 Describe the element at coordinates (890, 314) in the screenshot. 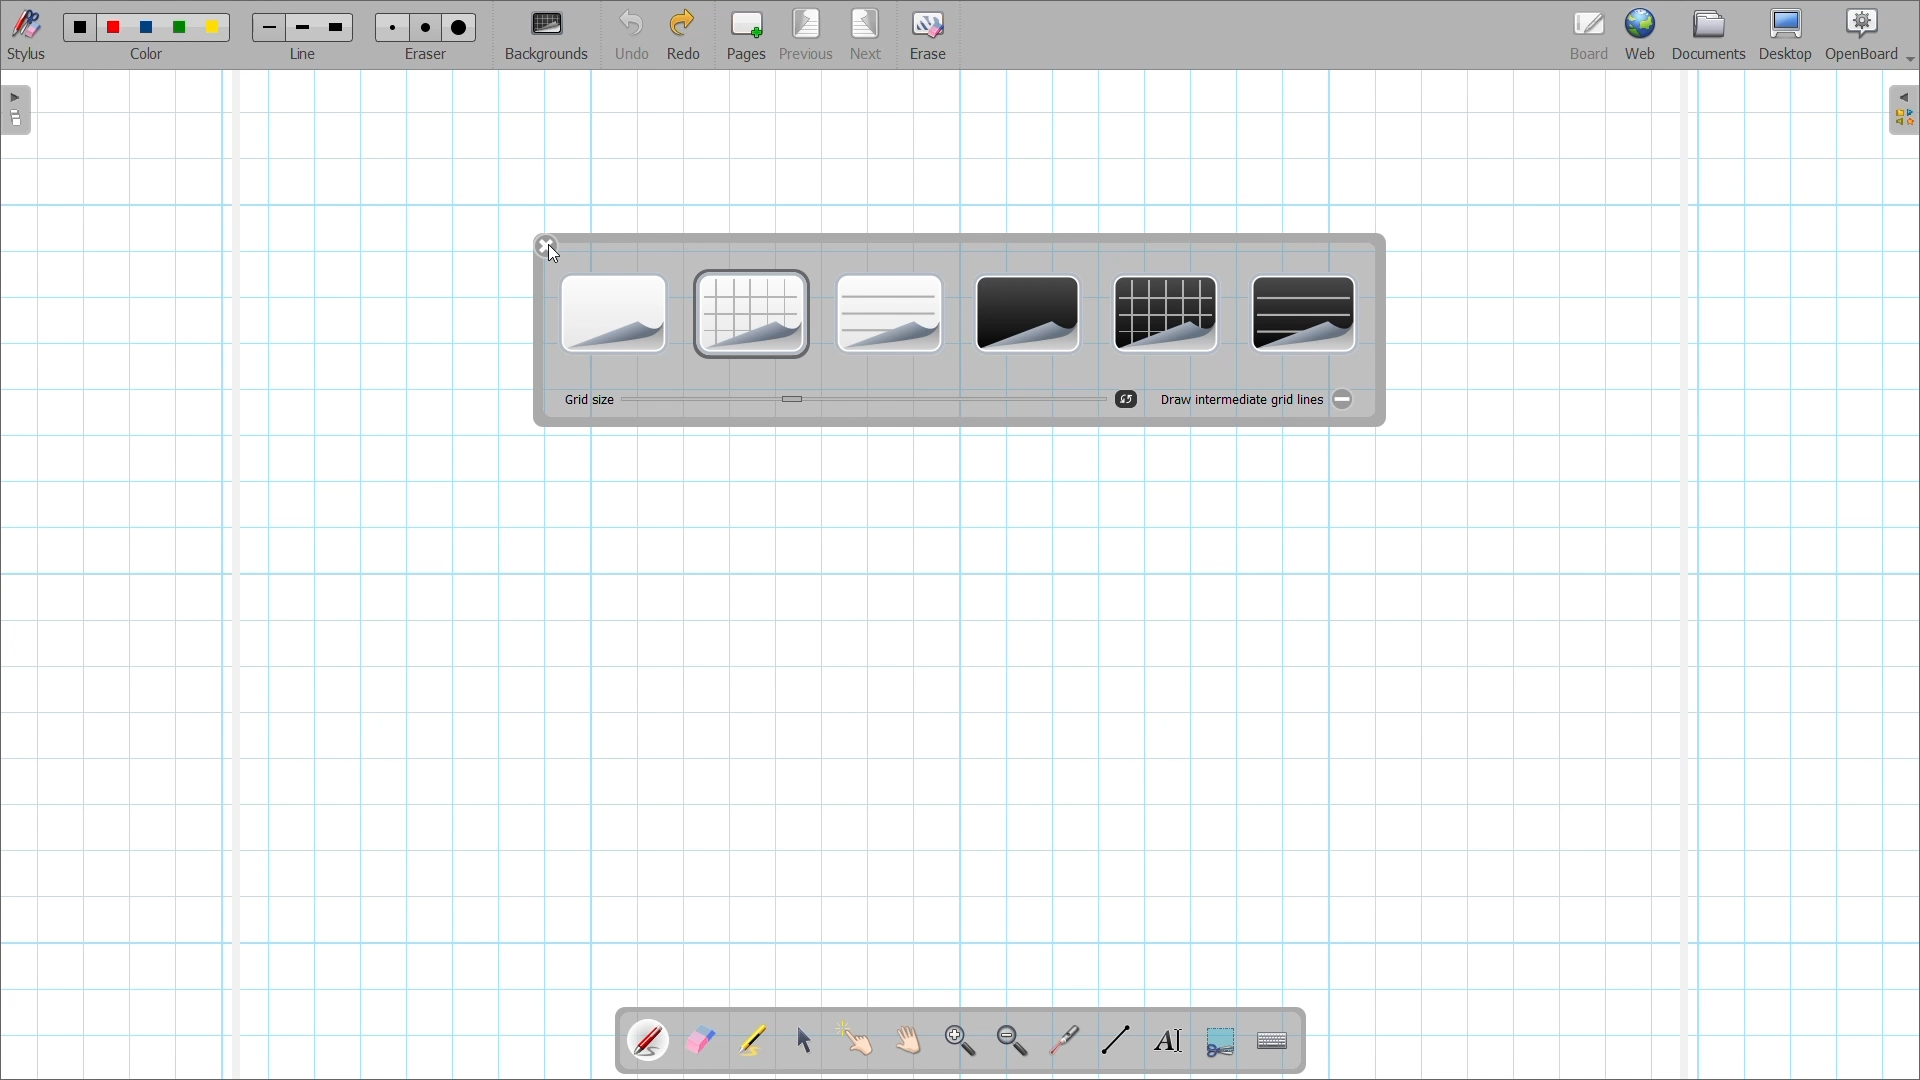

I see `Ruled light background` at that location.